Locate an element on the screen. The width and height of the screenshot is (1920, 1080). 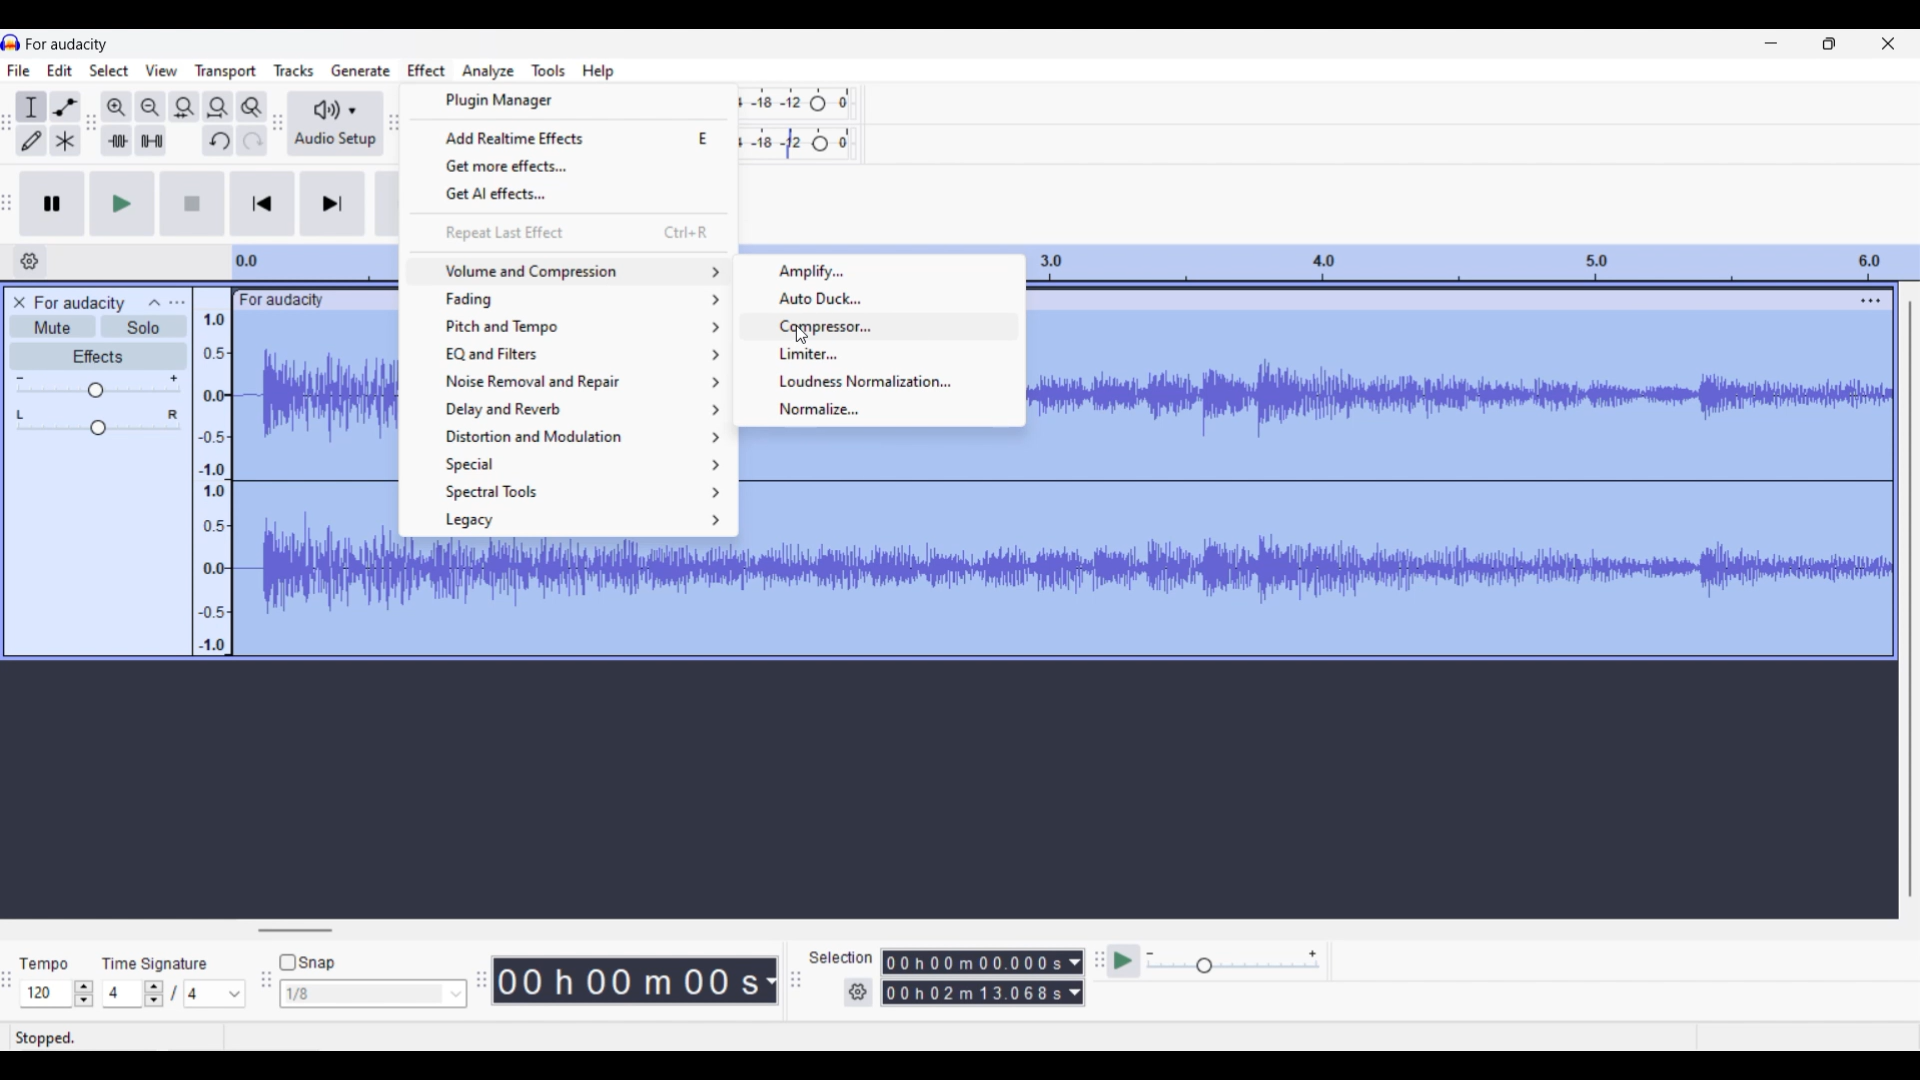
Effects is located at coordinates (70, 356).